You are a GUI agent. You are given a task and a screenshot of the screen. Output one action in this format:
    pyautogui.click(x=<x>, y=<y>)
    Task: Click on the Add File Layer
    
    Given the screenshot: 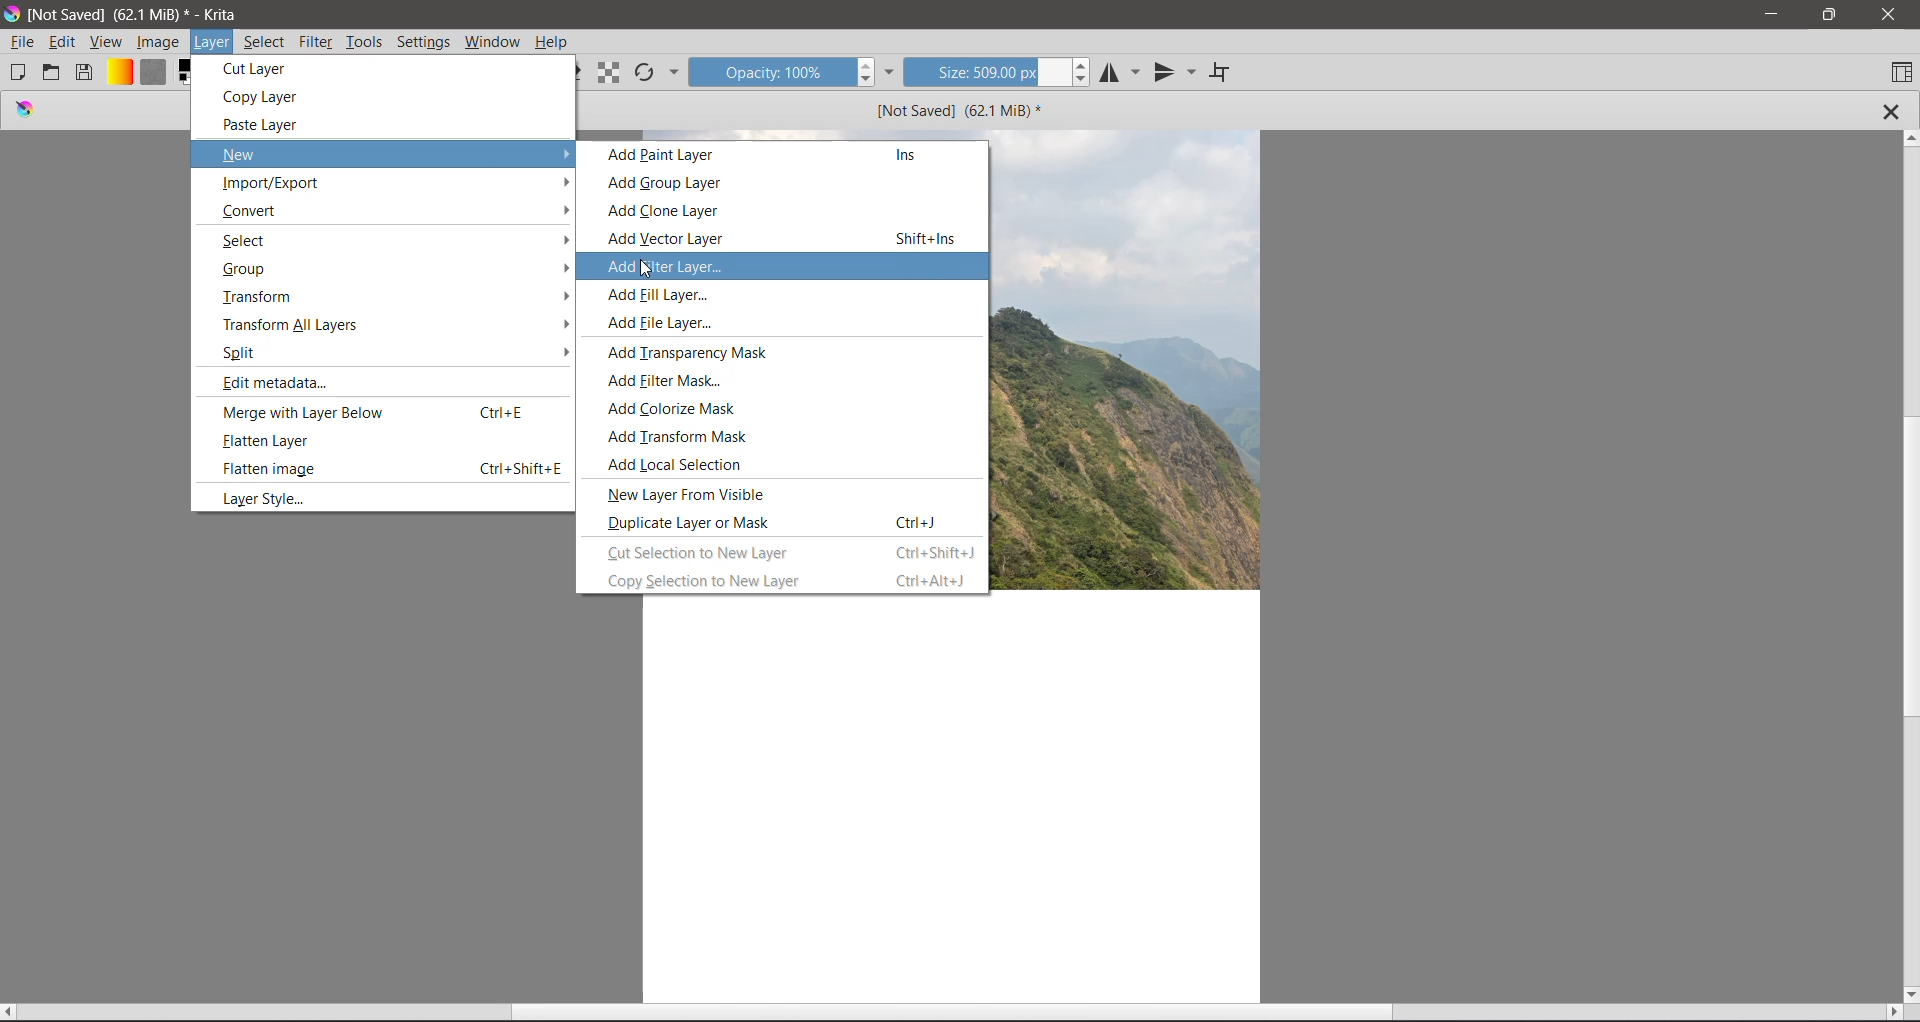 What is the action you would take?
    pyautogui.click(x=667, y=324)
    